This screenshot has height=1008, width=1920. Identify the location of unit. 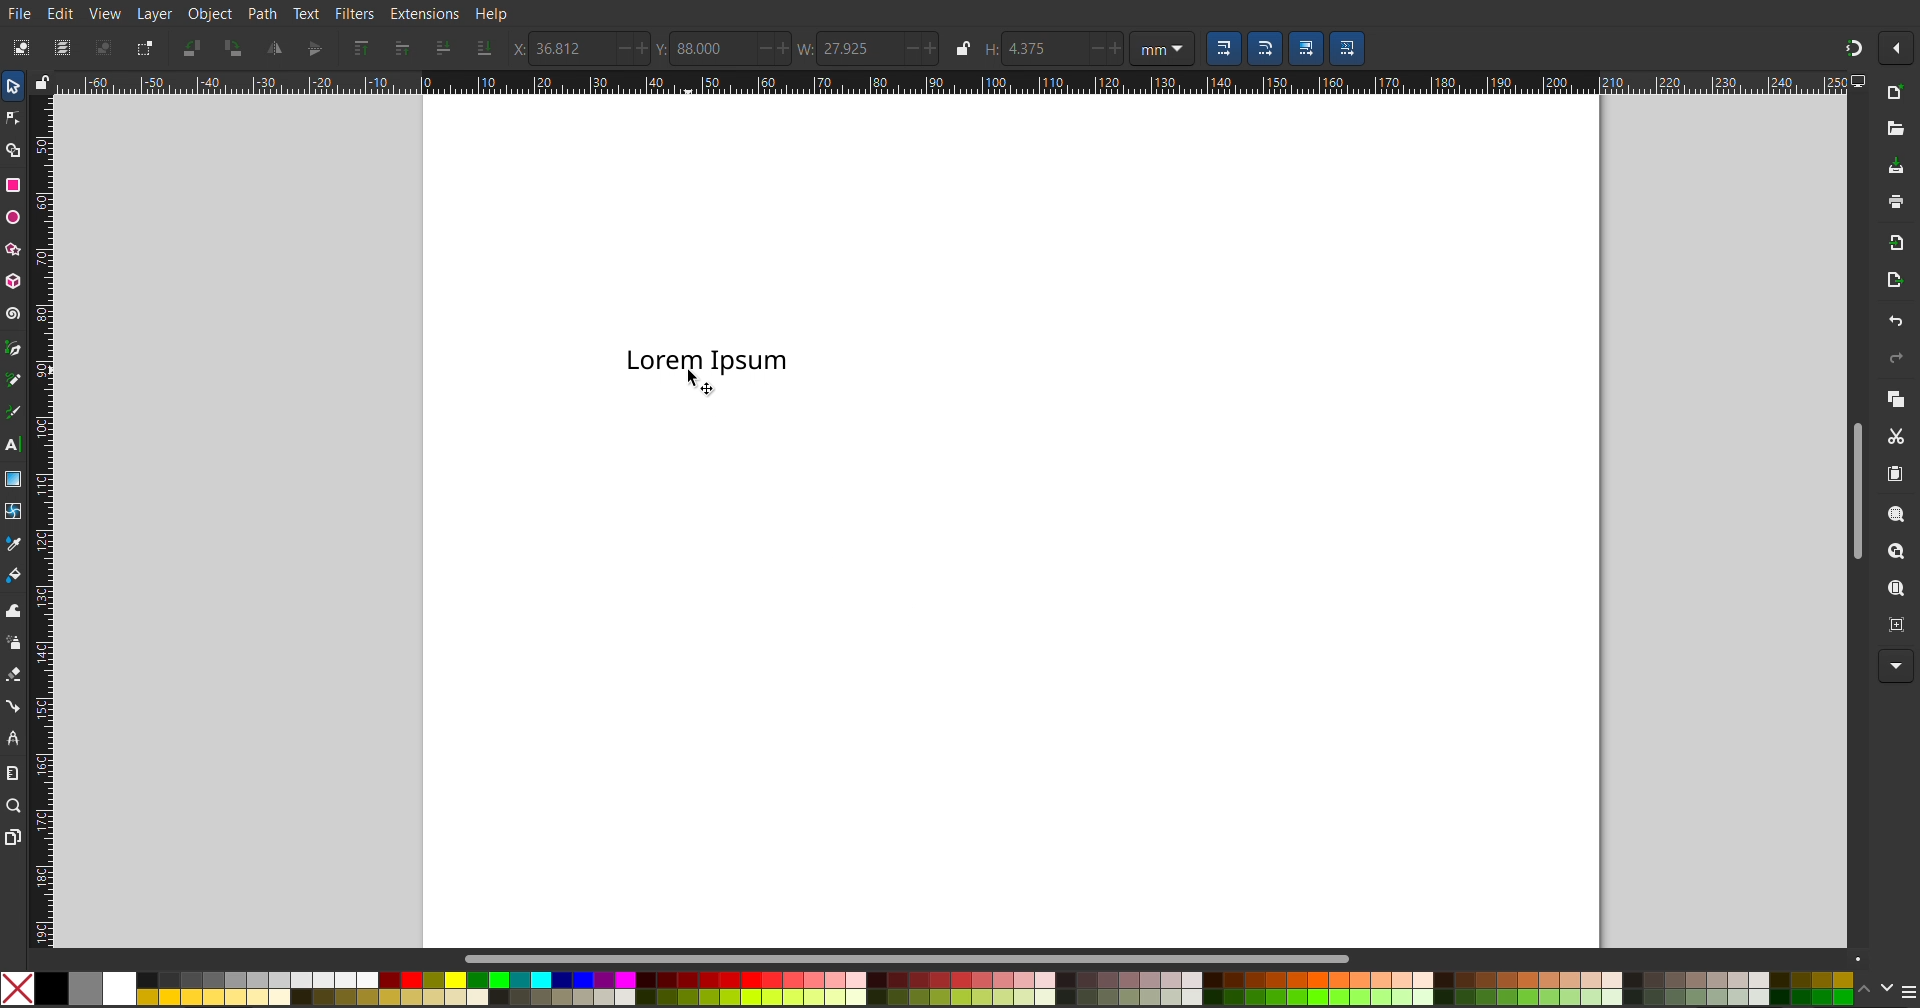
(1162, 49).